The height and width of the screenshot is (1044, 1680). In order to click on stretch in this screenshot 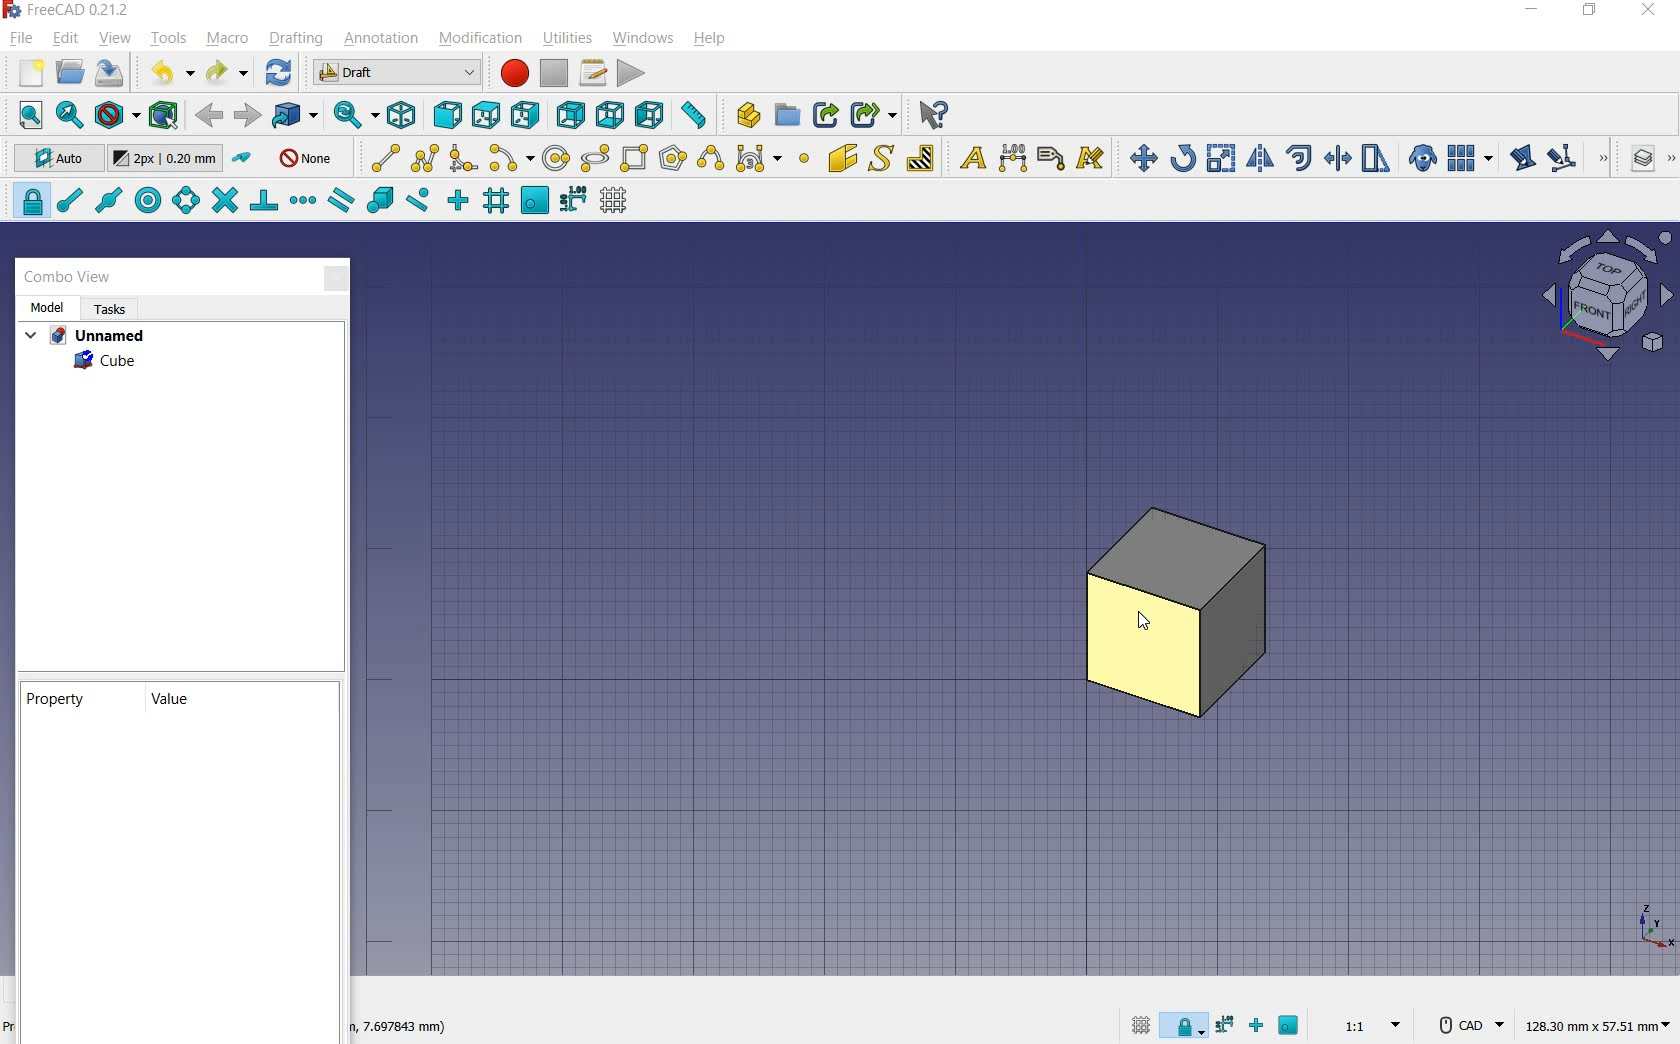, I will do `click(1376, 159)`.